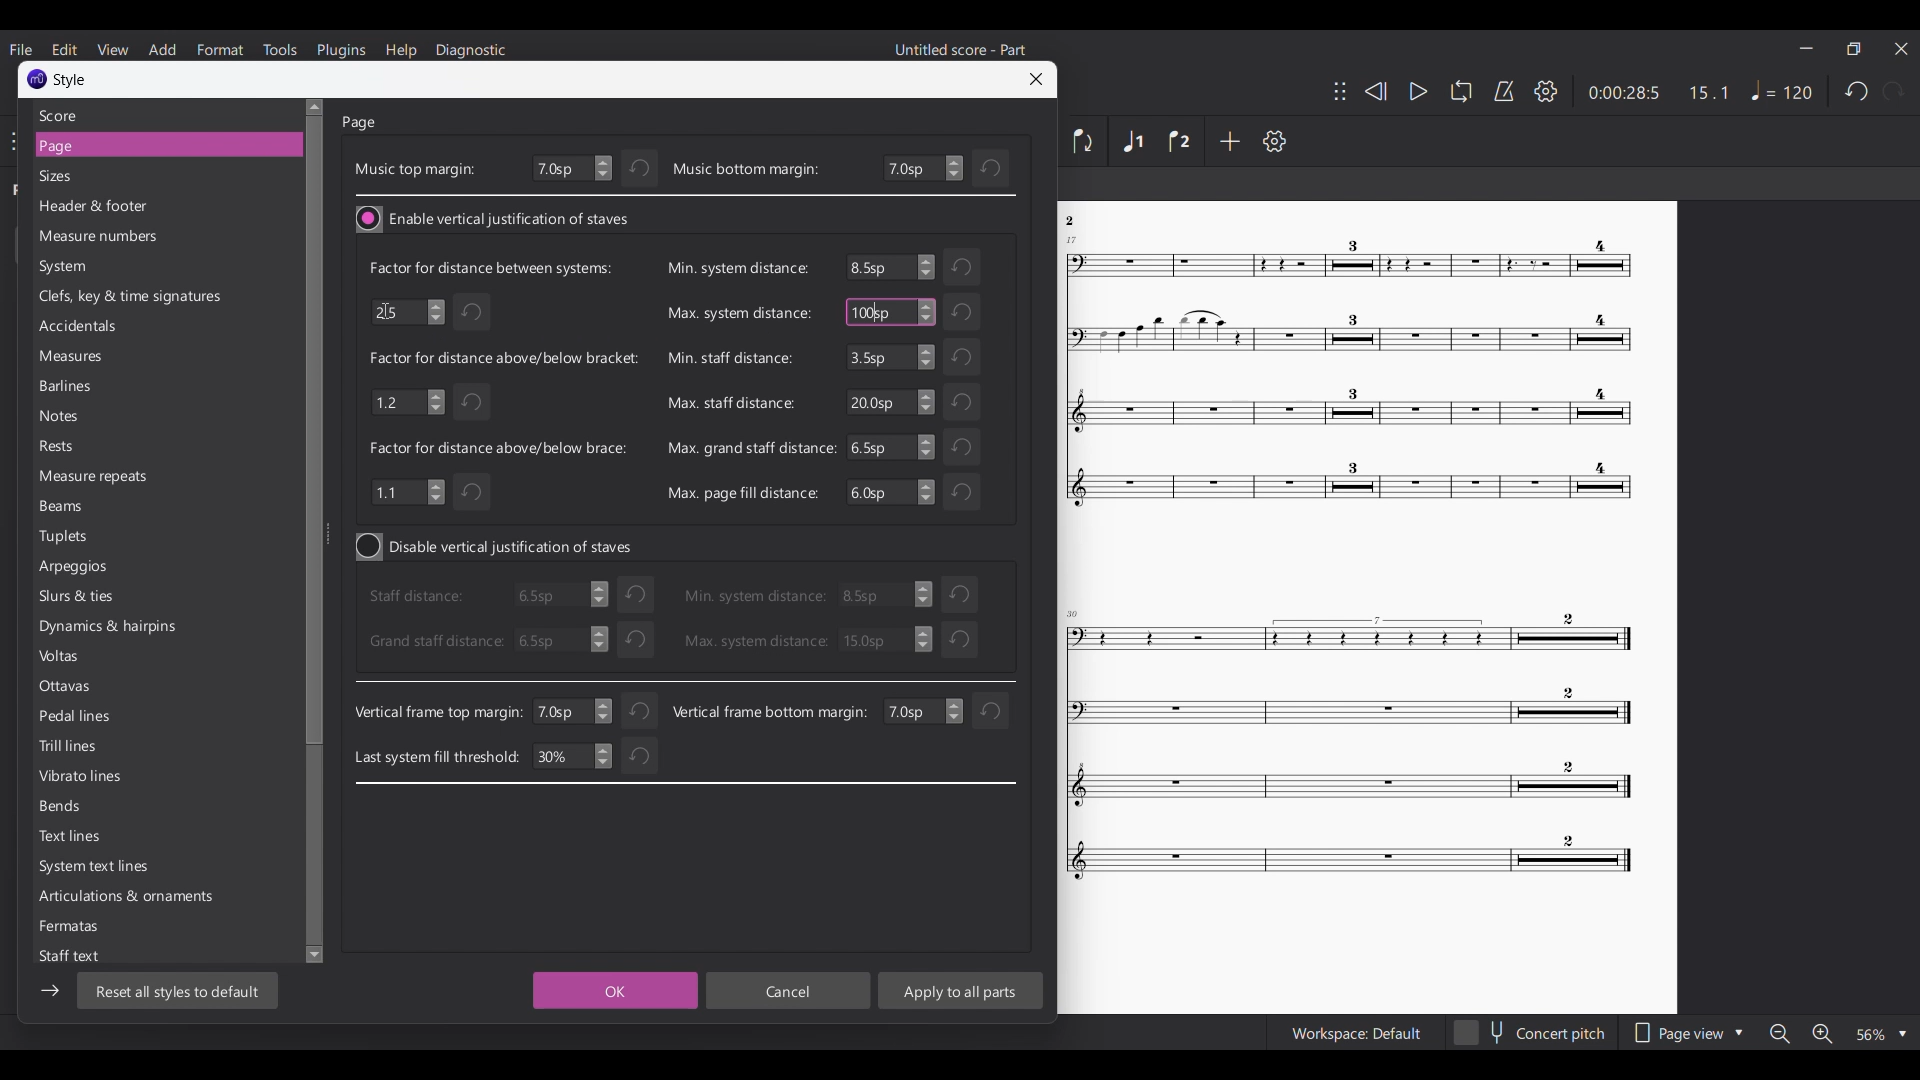  What do you see at coordinates (1419, 92) in the screenshot?
I see `Play` at bounding box center [1419, 92].